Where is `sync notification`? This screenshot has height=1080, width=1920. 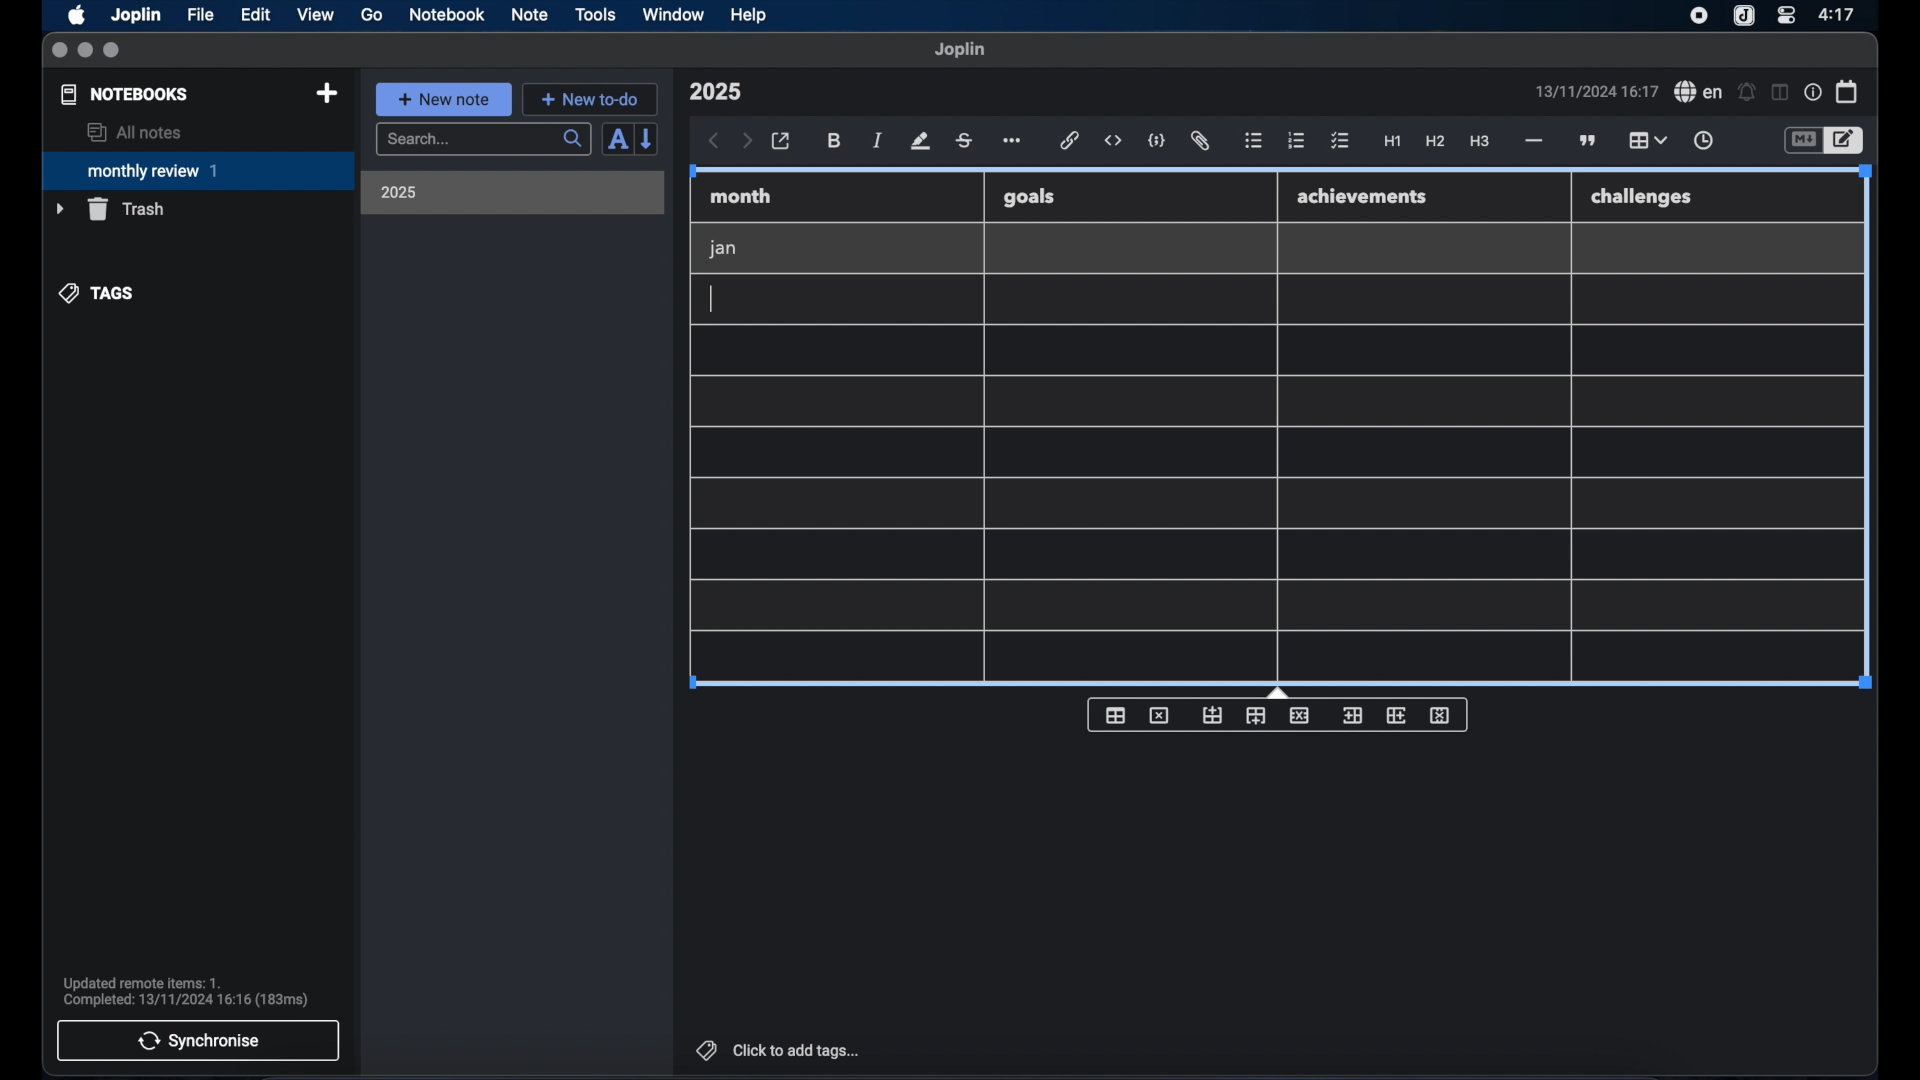
sync notification is located at coordinates (186, 992).